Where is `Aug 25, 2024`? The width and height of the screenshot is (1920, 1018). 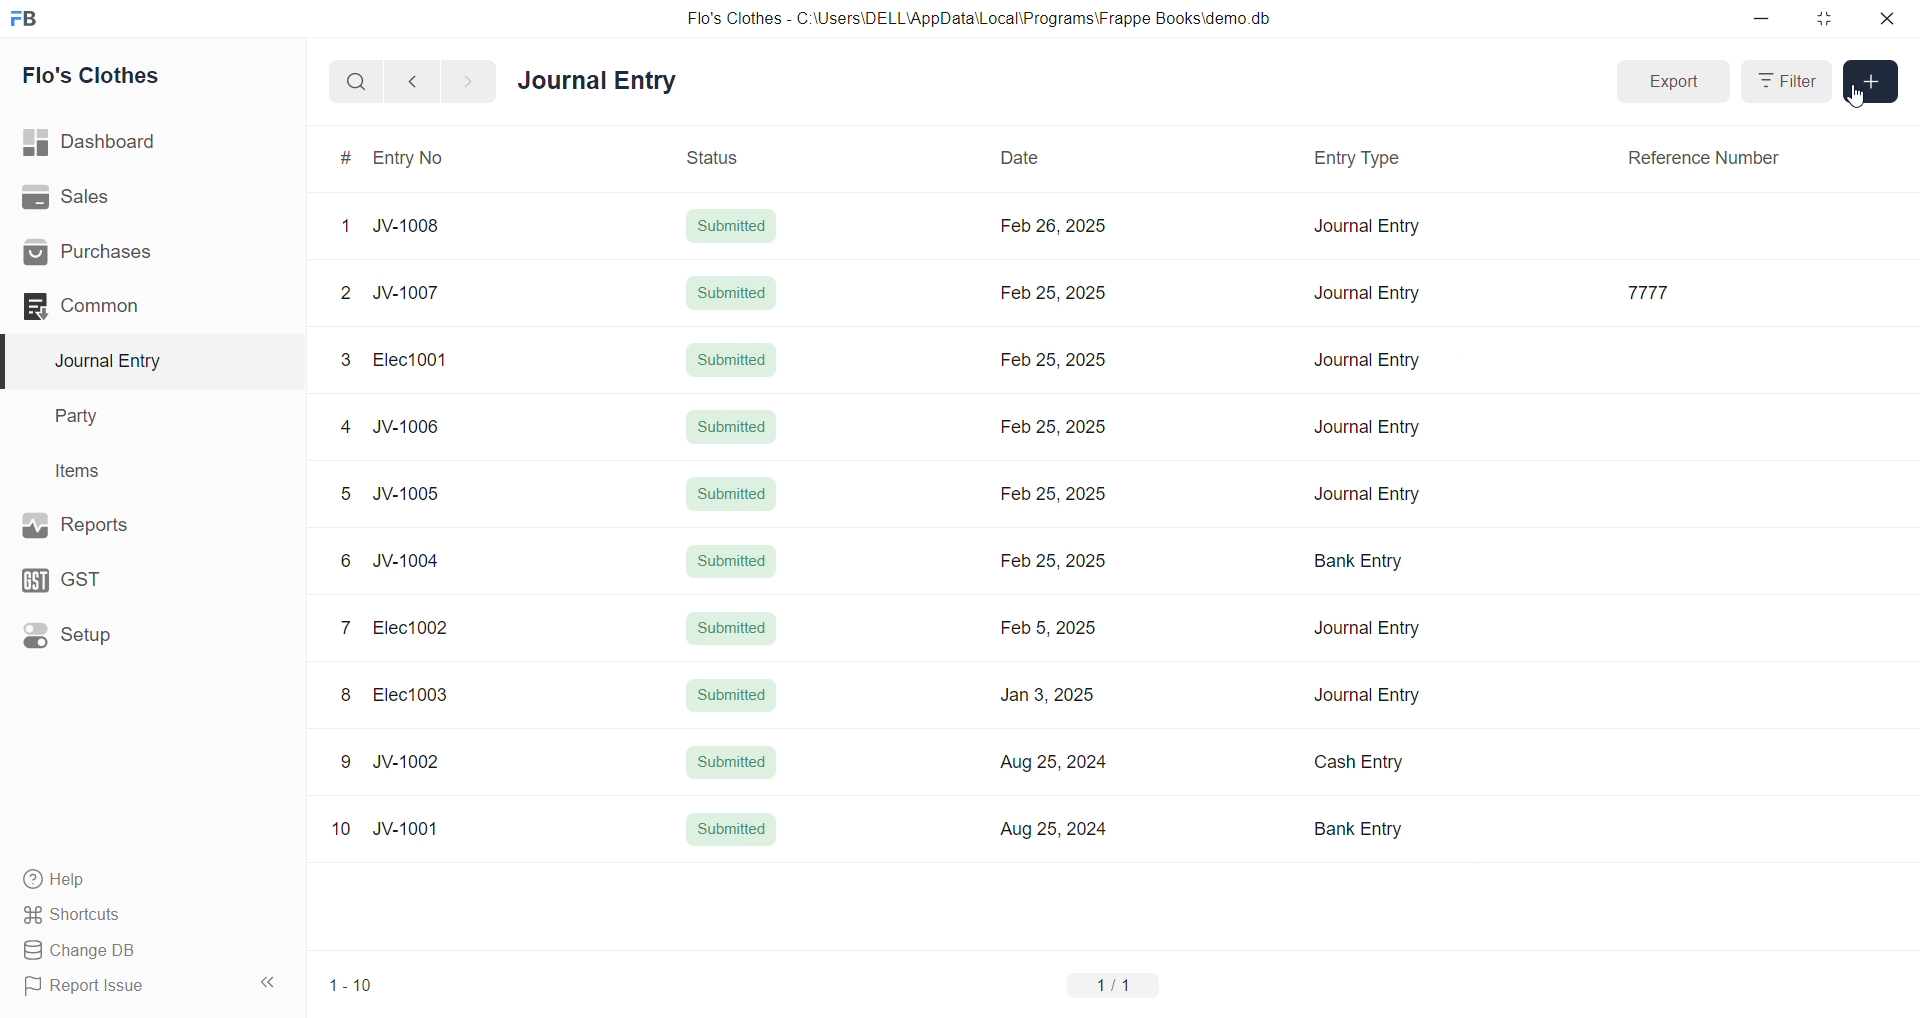 Aug 25, 2024 is located at coordinates (1057, 761).